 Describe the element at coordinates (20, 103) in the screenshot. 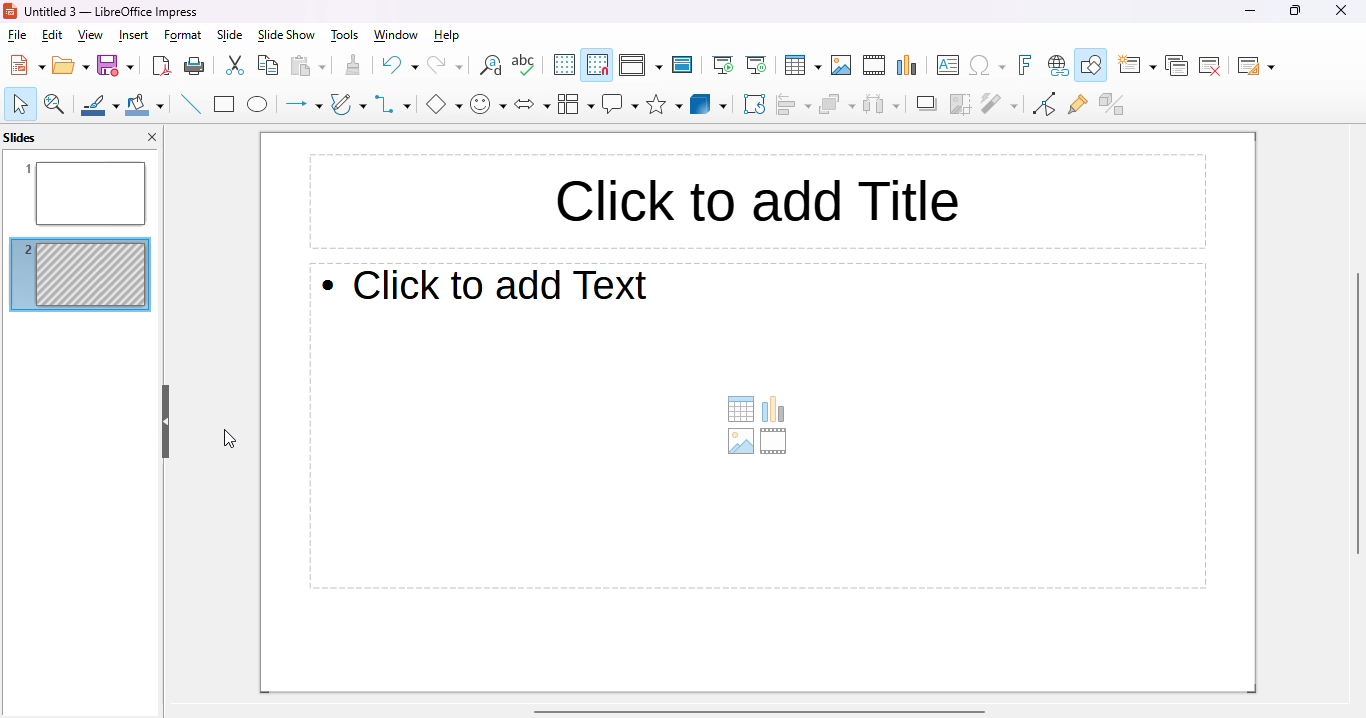

I see `select` at that location.